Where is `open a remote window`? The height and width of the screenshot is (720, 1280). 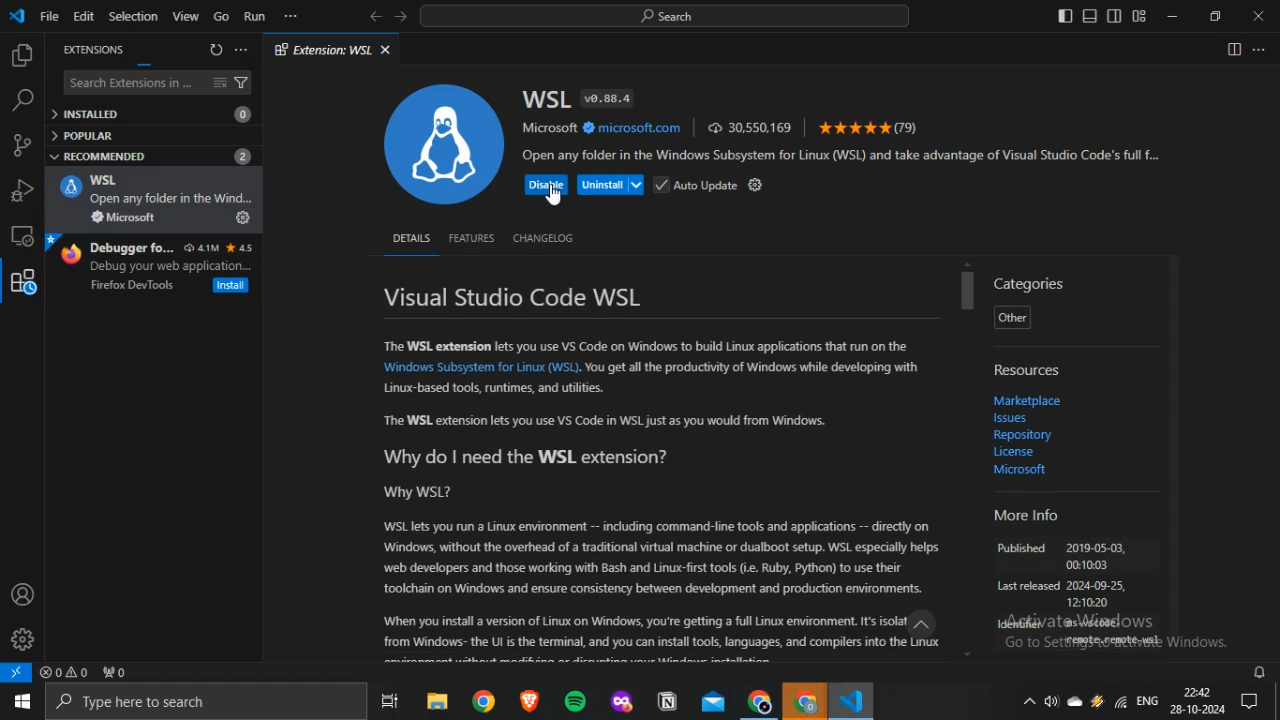
open a remote window is located at coordinates (17, 672).